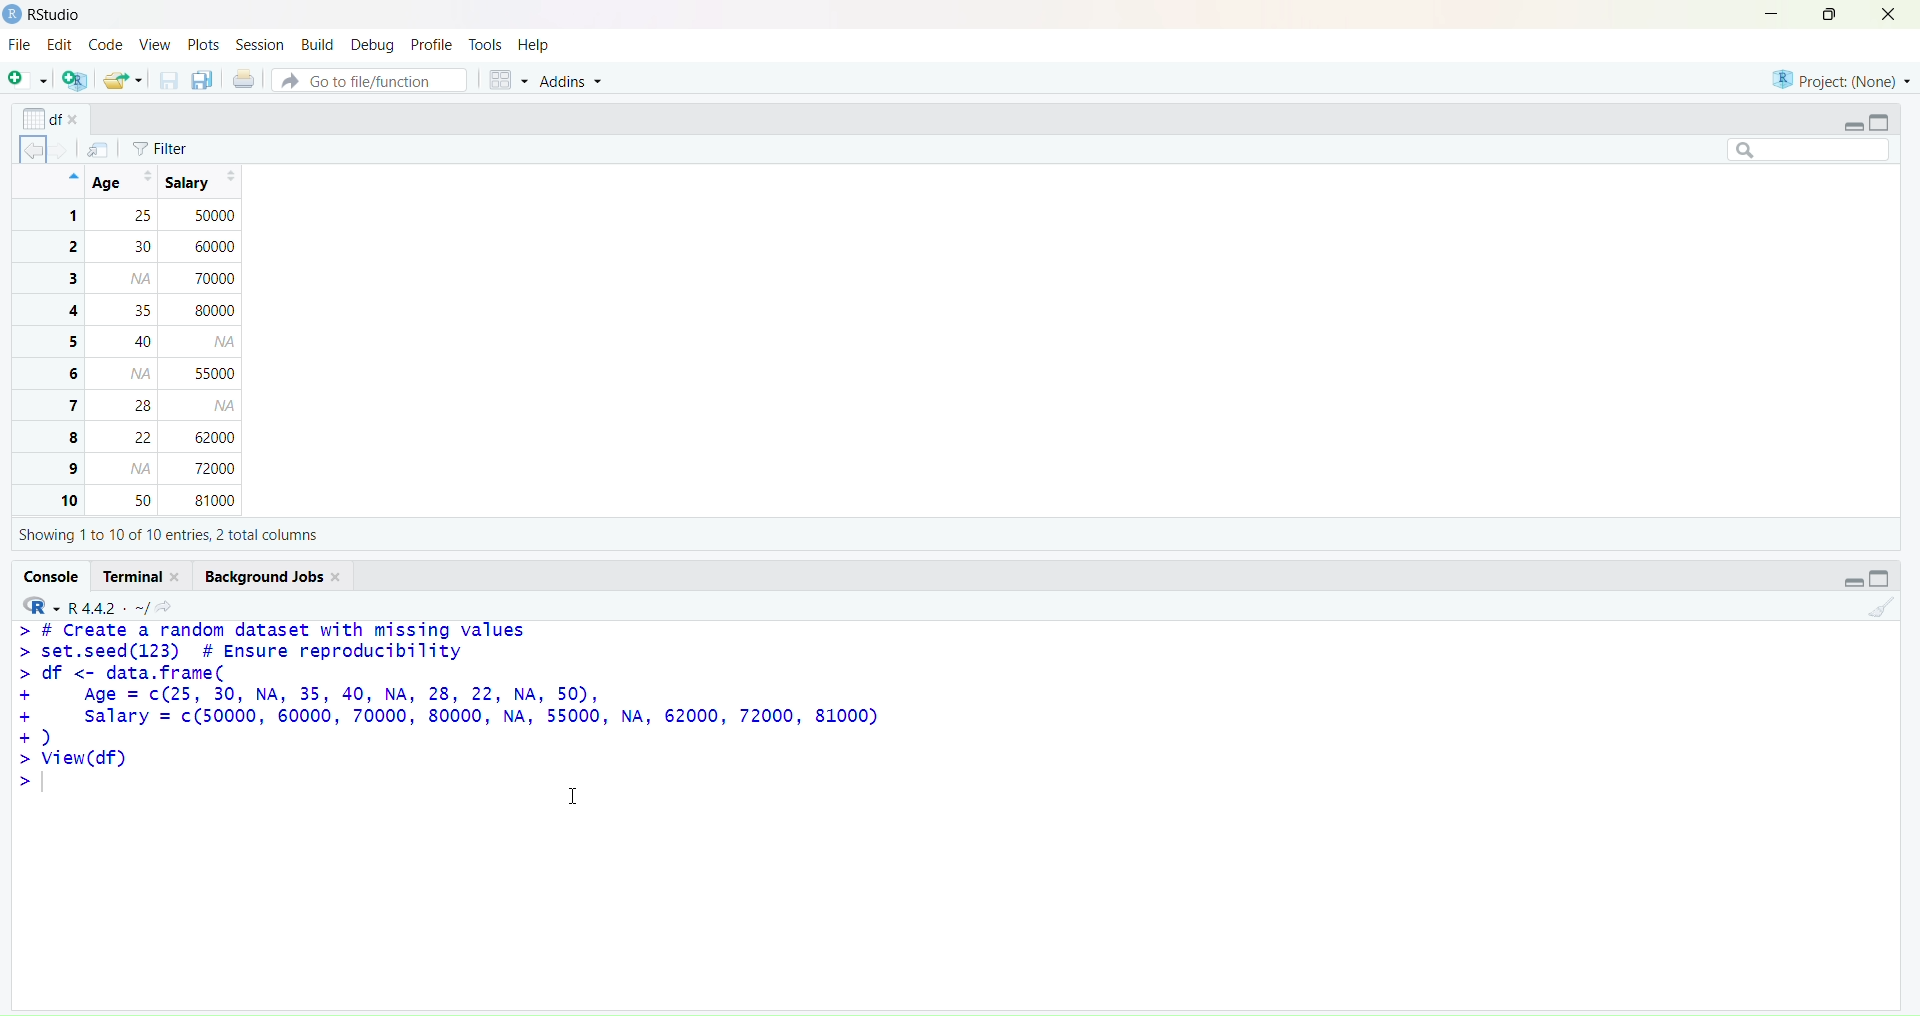 This screenshot has height=1016, width=1920. What do you see at coordinates (34, 148) in the screenshot?
I see `backward` at bounding box center [34, 148].